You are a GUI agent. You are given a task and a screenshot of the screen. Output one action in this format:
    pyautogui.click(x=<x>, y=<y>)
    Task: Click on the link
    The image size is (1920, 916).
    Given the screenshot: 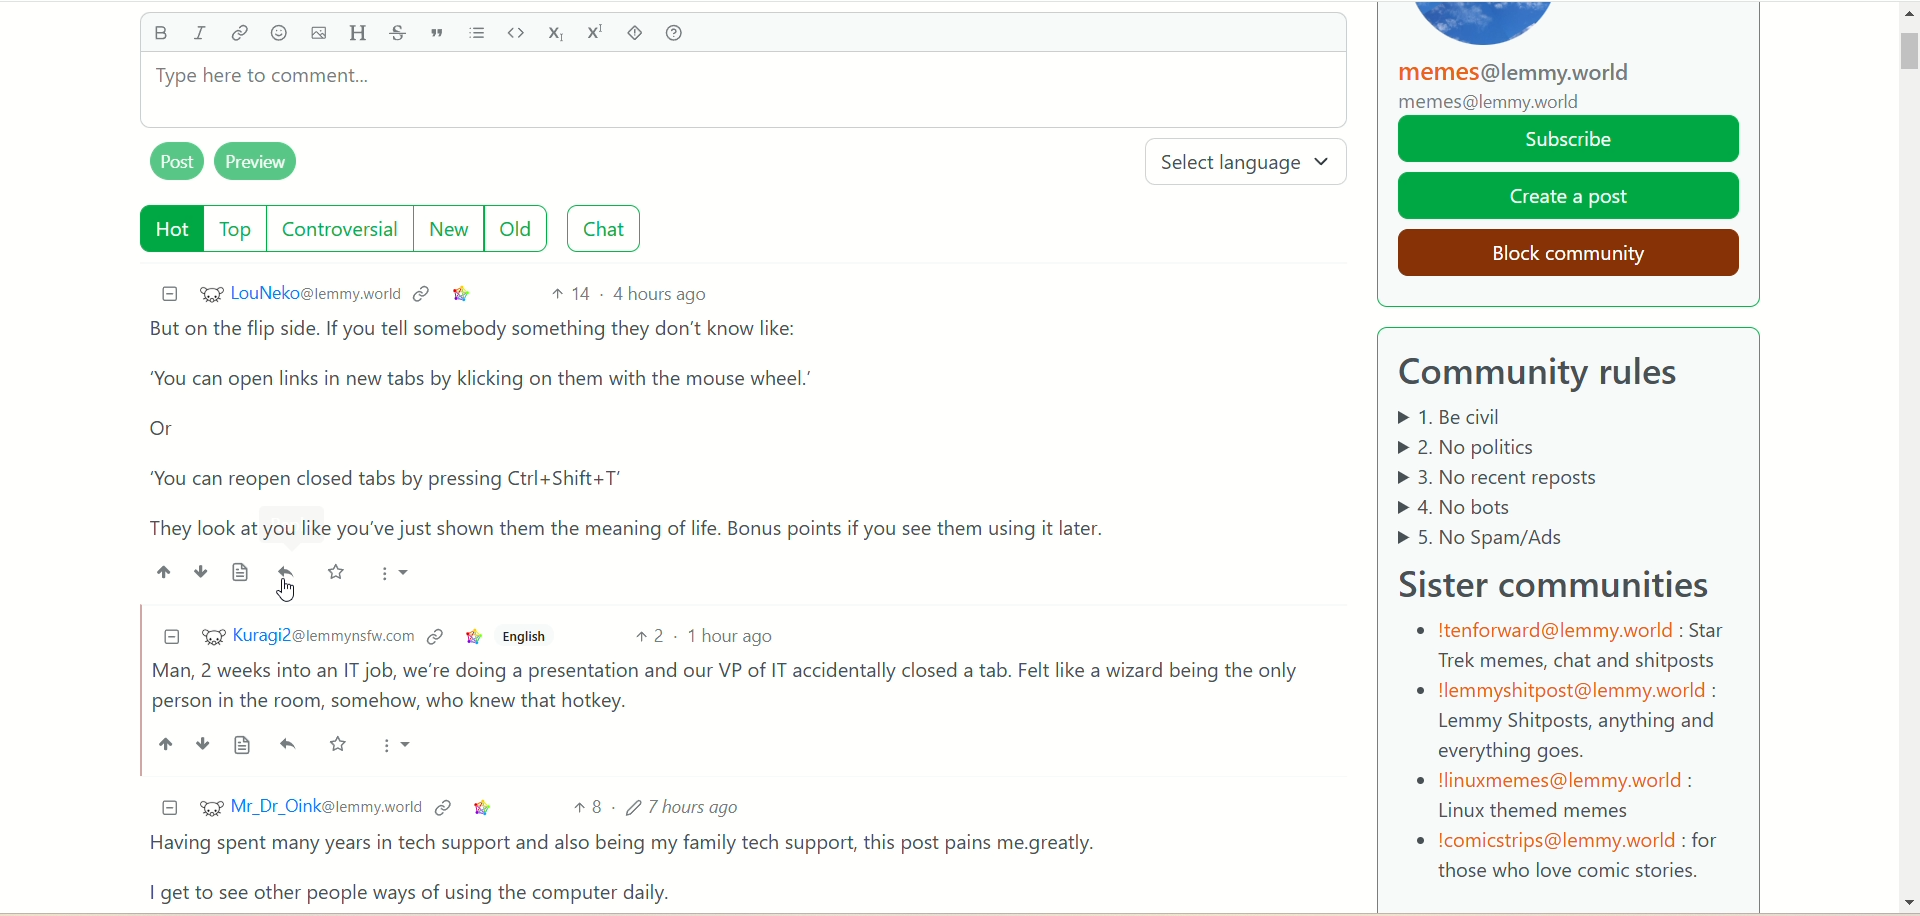 What is the action you would take?
    pyautogui.click(x=242, y=34)
    